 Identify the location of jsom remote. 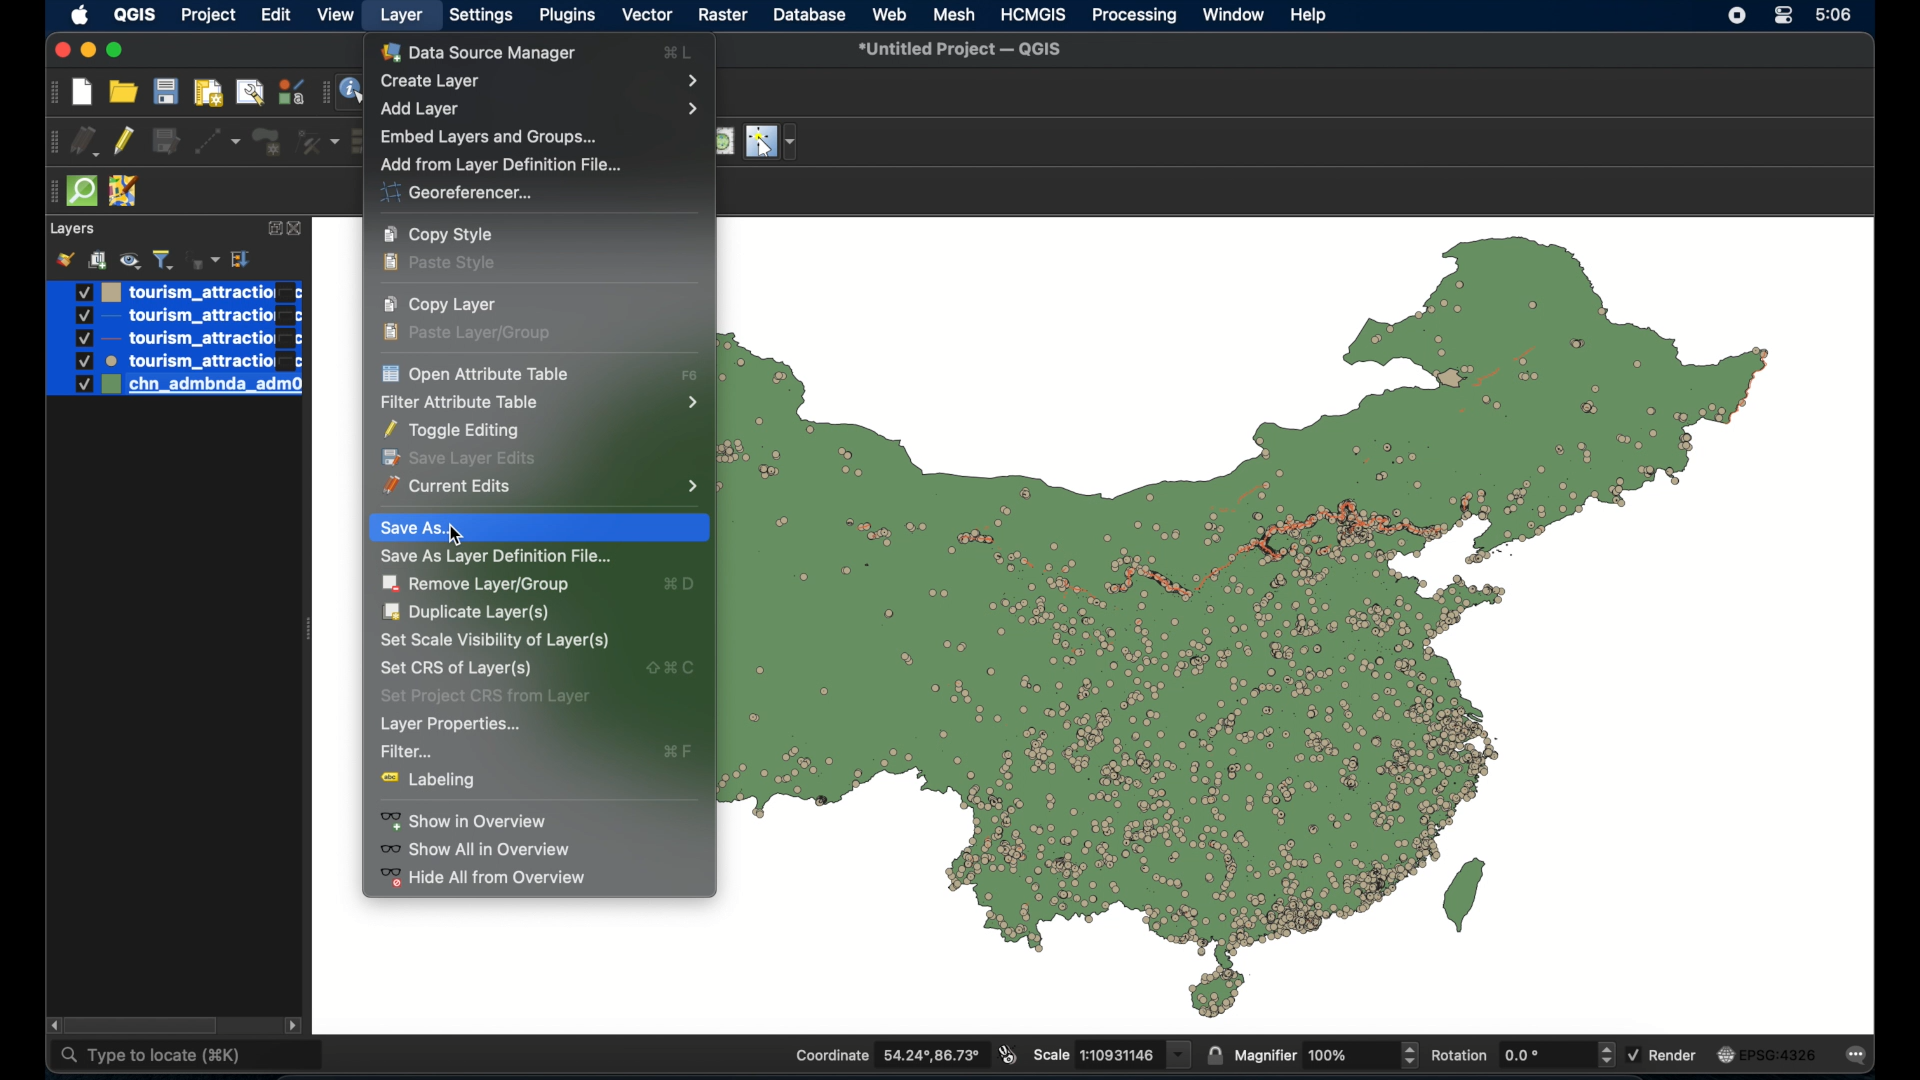
(125, 192).